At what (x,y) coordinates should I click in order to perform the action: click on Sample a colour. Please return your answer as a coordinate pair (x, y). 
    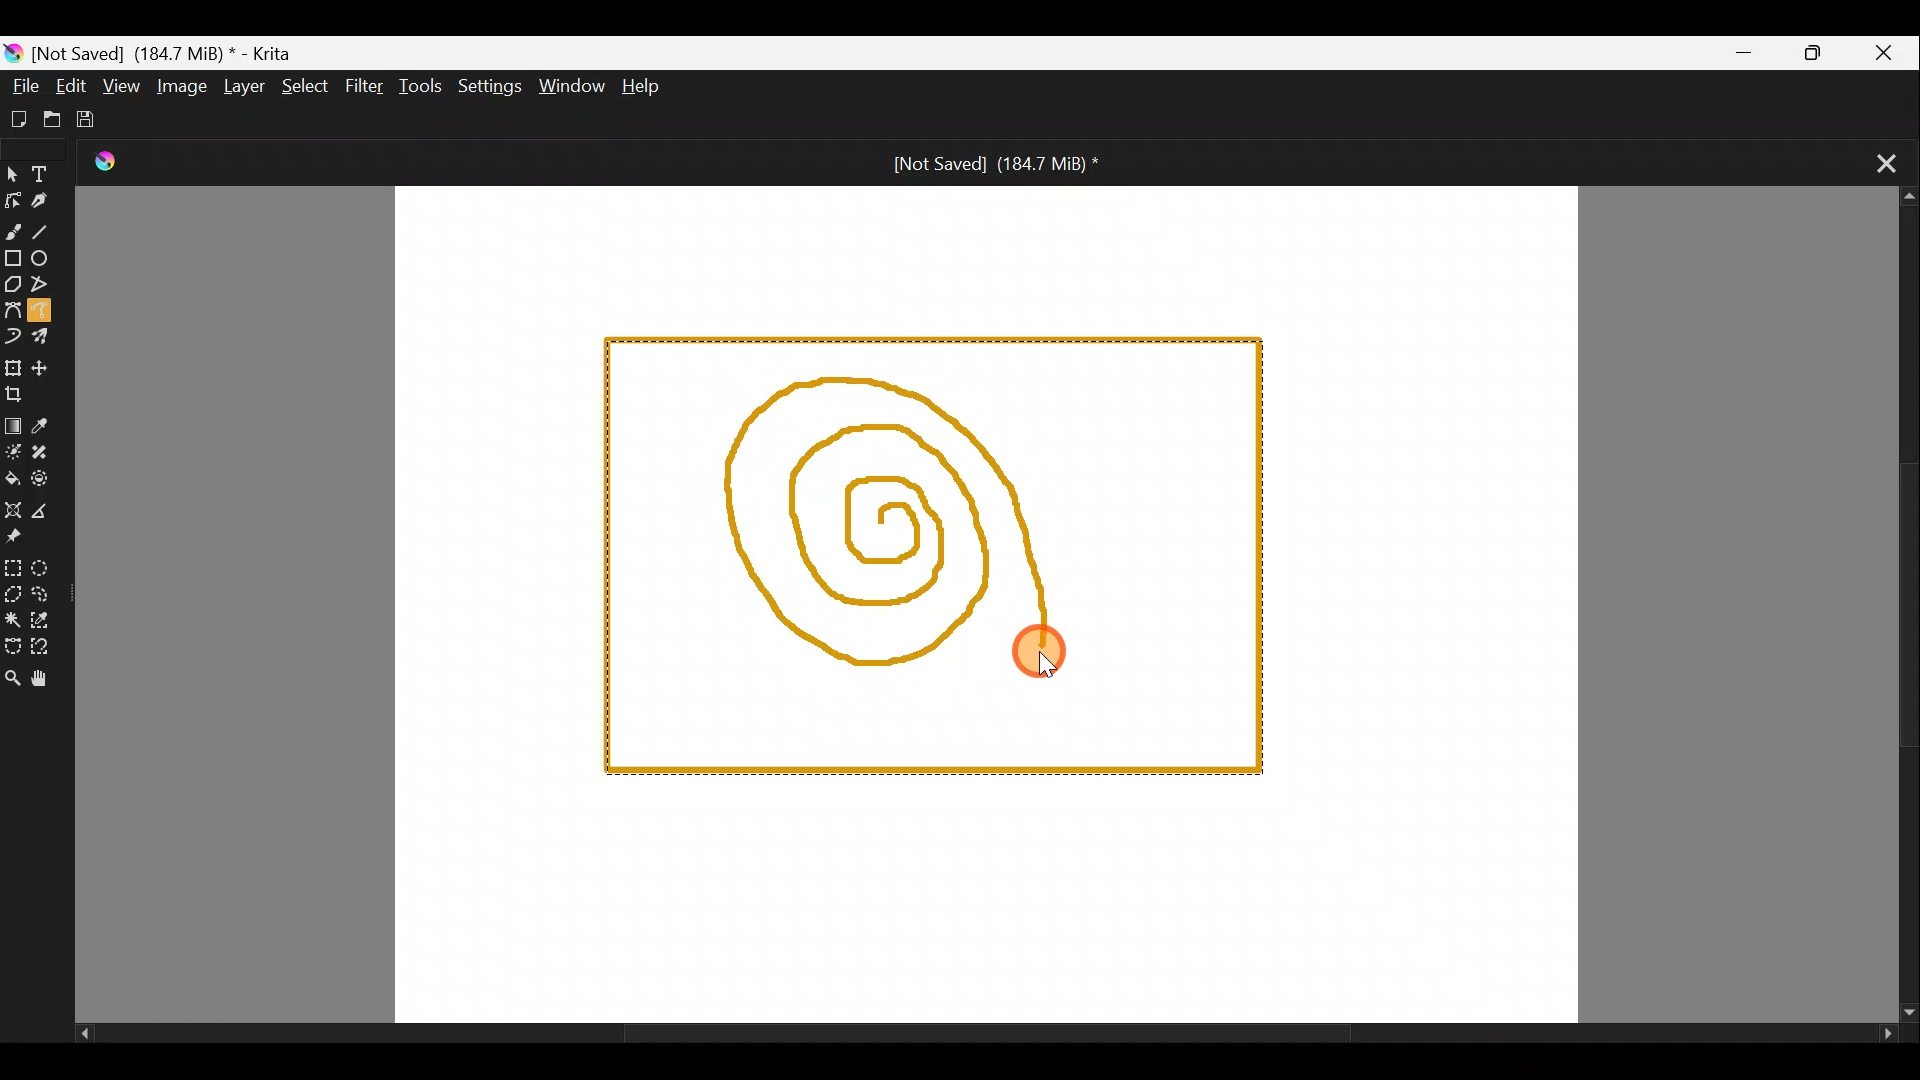
    Looking at the image, I should click on (43, 426).